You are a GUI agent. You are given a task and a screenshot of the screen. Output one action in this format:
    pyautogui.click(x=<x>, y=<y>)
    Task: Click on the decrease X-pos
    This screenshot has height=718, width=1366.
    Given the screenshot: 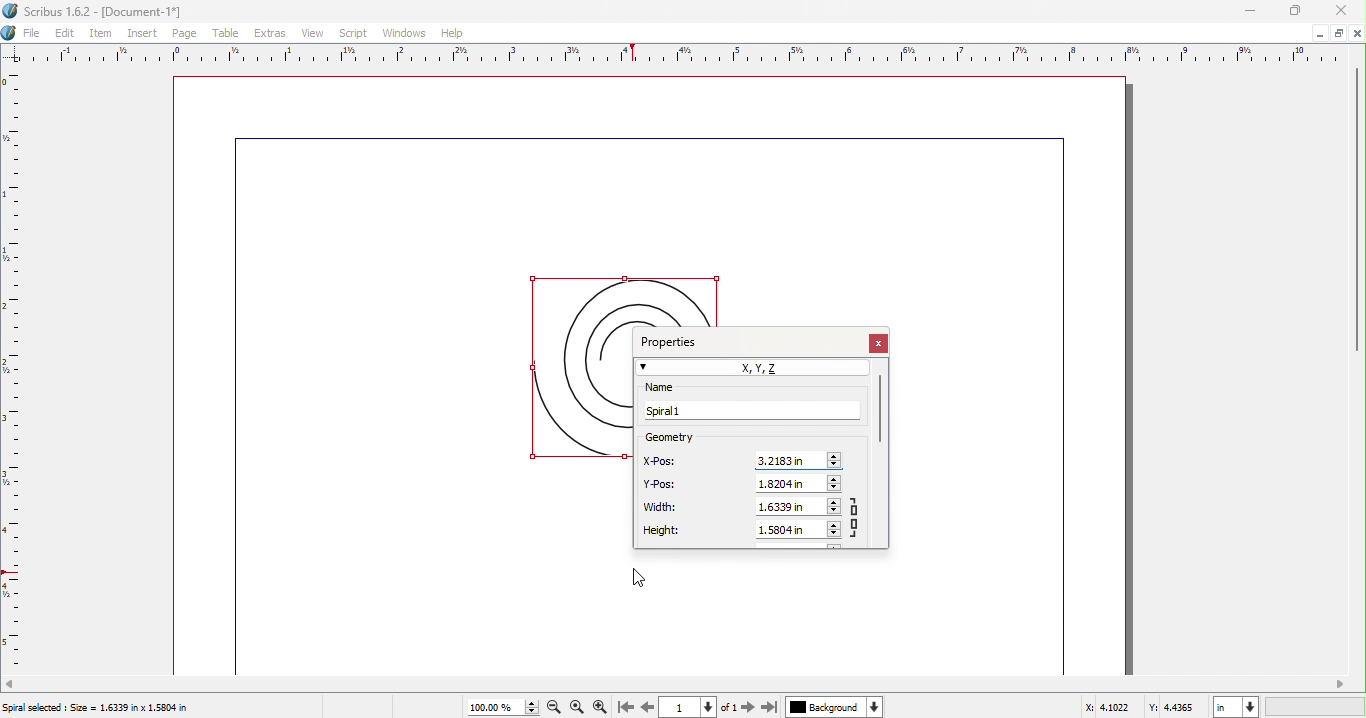 What is the action you would take?
    pyautogui.click(x=836, y=465)
    